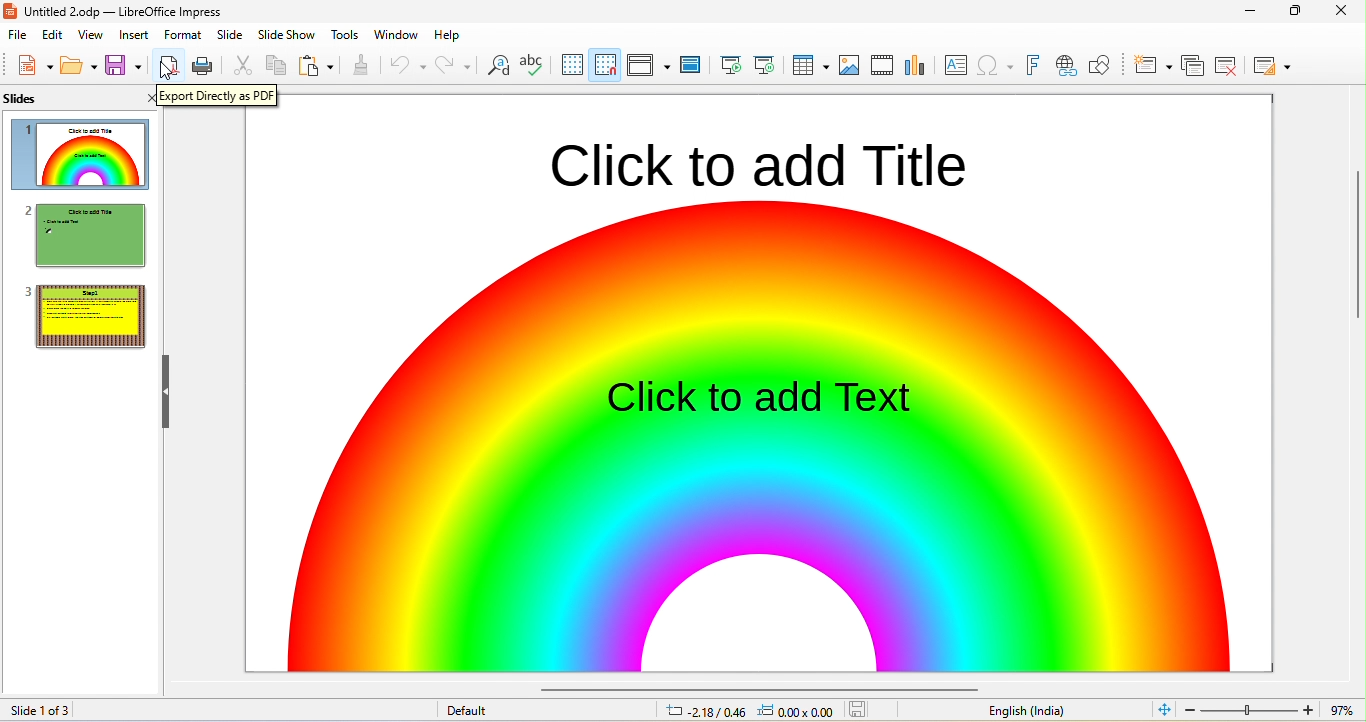  Describe the element at coordinates (167, 64) in the screenshot. I see `export as pdf` at that location.